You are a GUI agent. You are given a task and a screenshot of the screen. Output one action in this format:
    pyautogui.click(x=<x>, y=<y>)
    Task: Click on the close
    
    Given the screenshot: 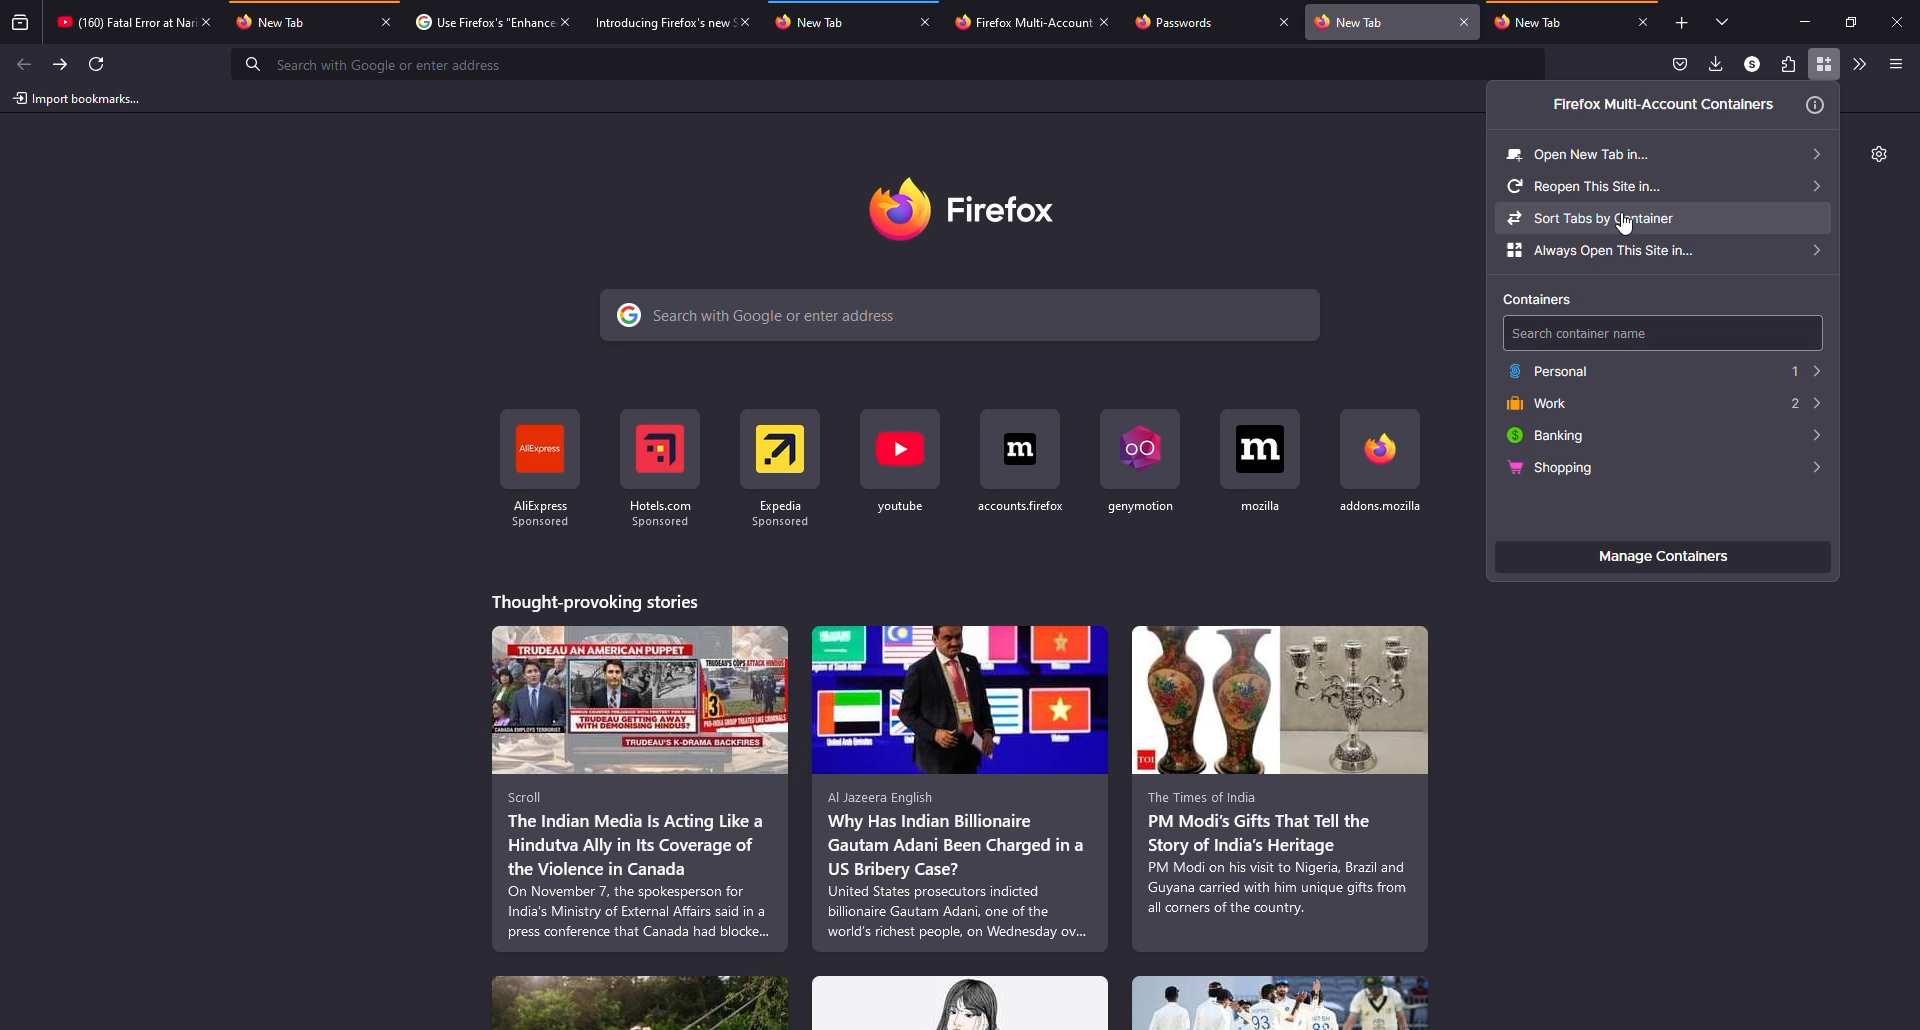 What is the action you would take?
    pyautogui.click(x=565, y=19)
    